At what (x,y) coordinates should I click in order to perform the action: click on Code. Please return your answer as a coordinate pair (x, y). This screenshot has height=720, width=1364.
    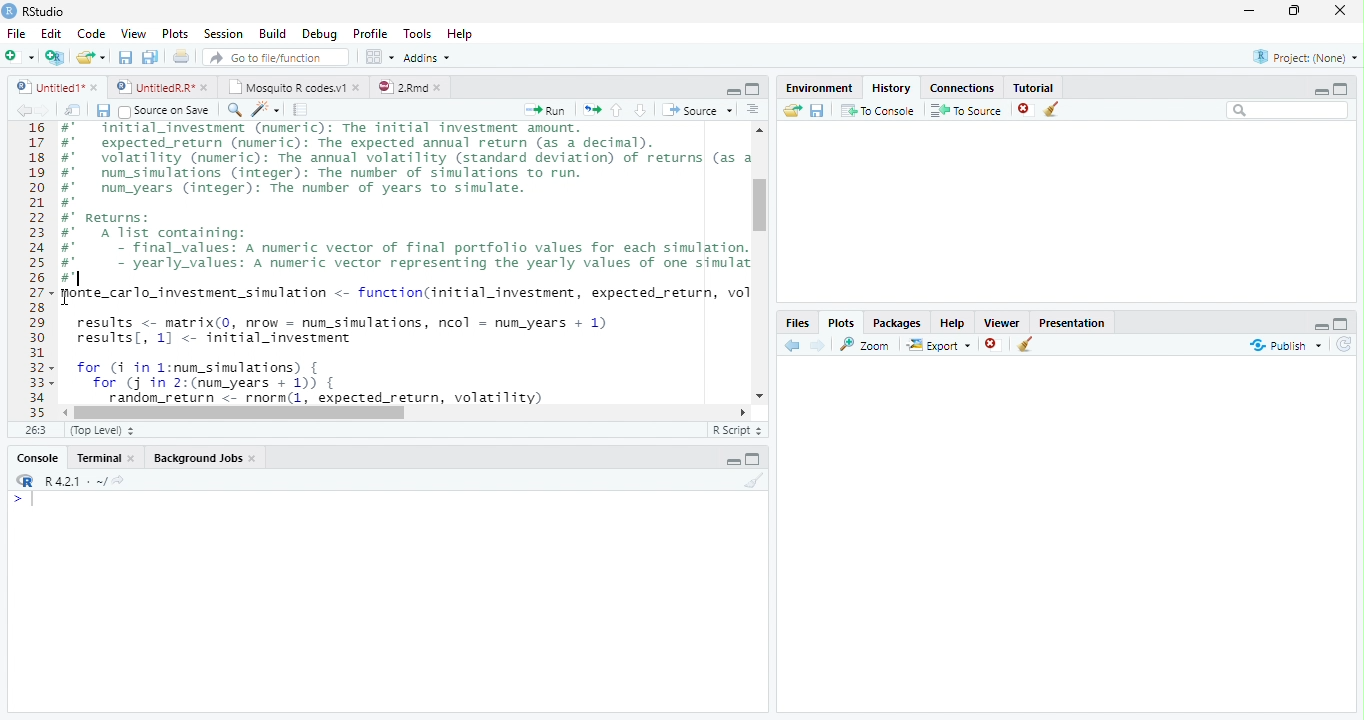
    Looking at the image, I should click on (402, 264).